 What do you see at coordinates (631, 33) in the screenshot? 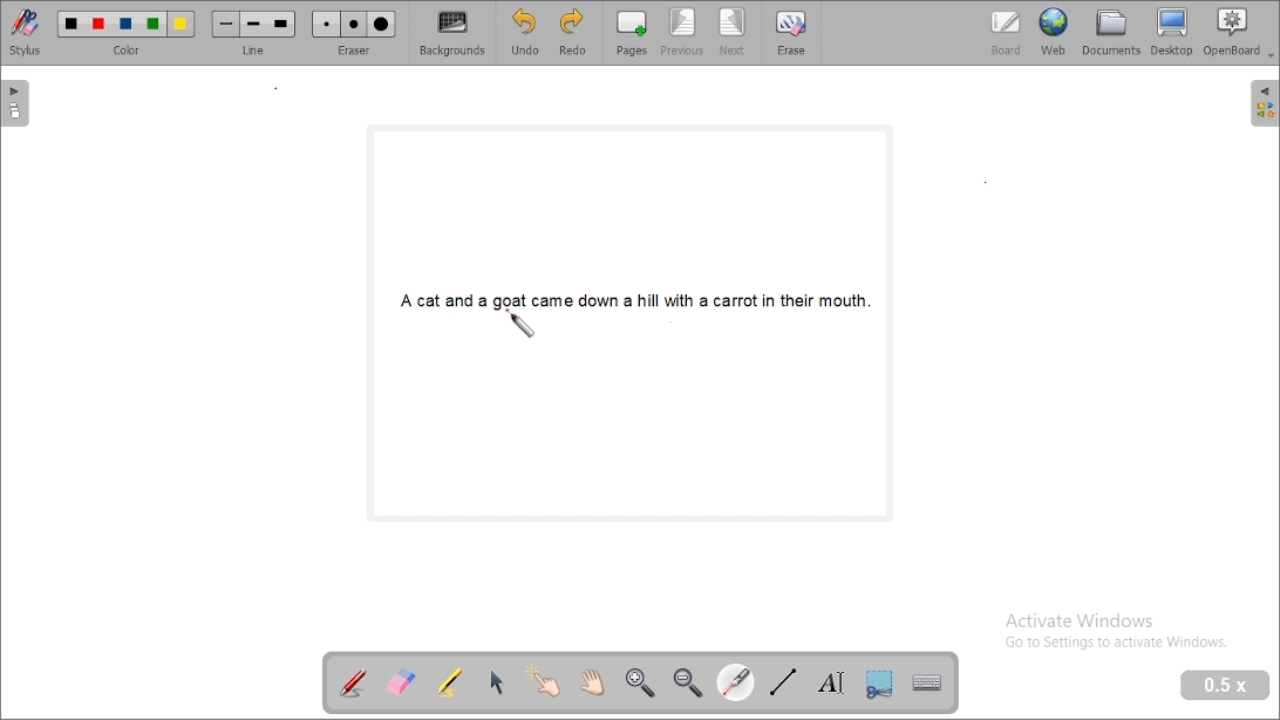
I see `pages` at bounding box center [631, 33].